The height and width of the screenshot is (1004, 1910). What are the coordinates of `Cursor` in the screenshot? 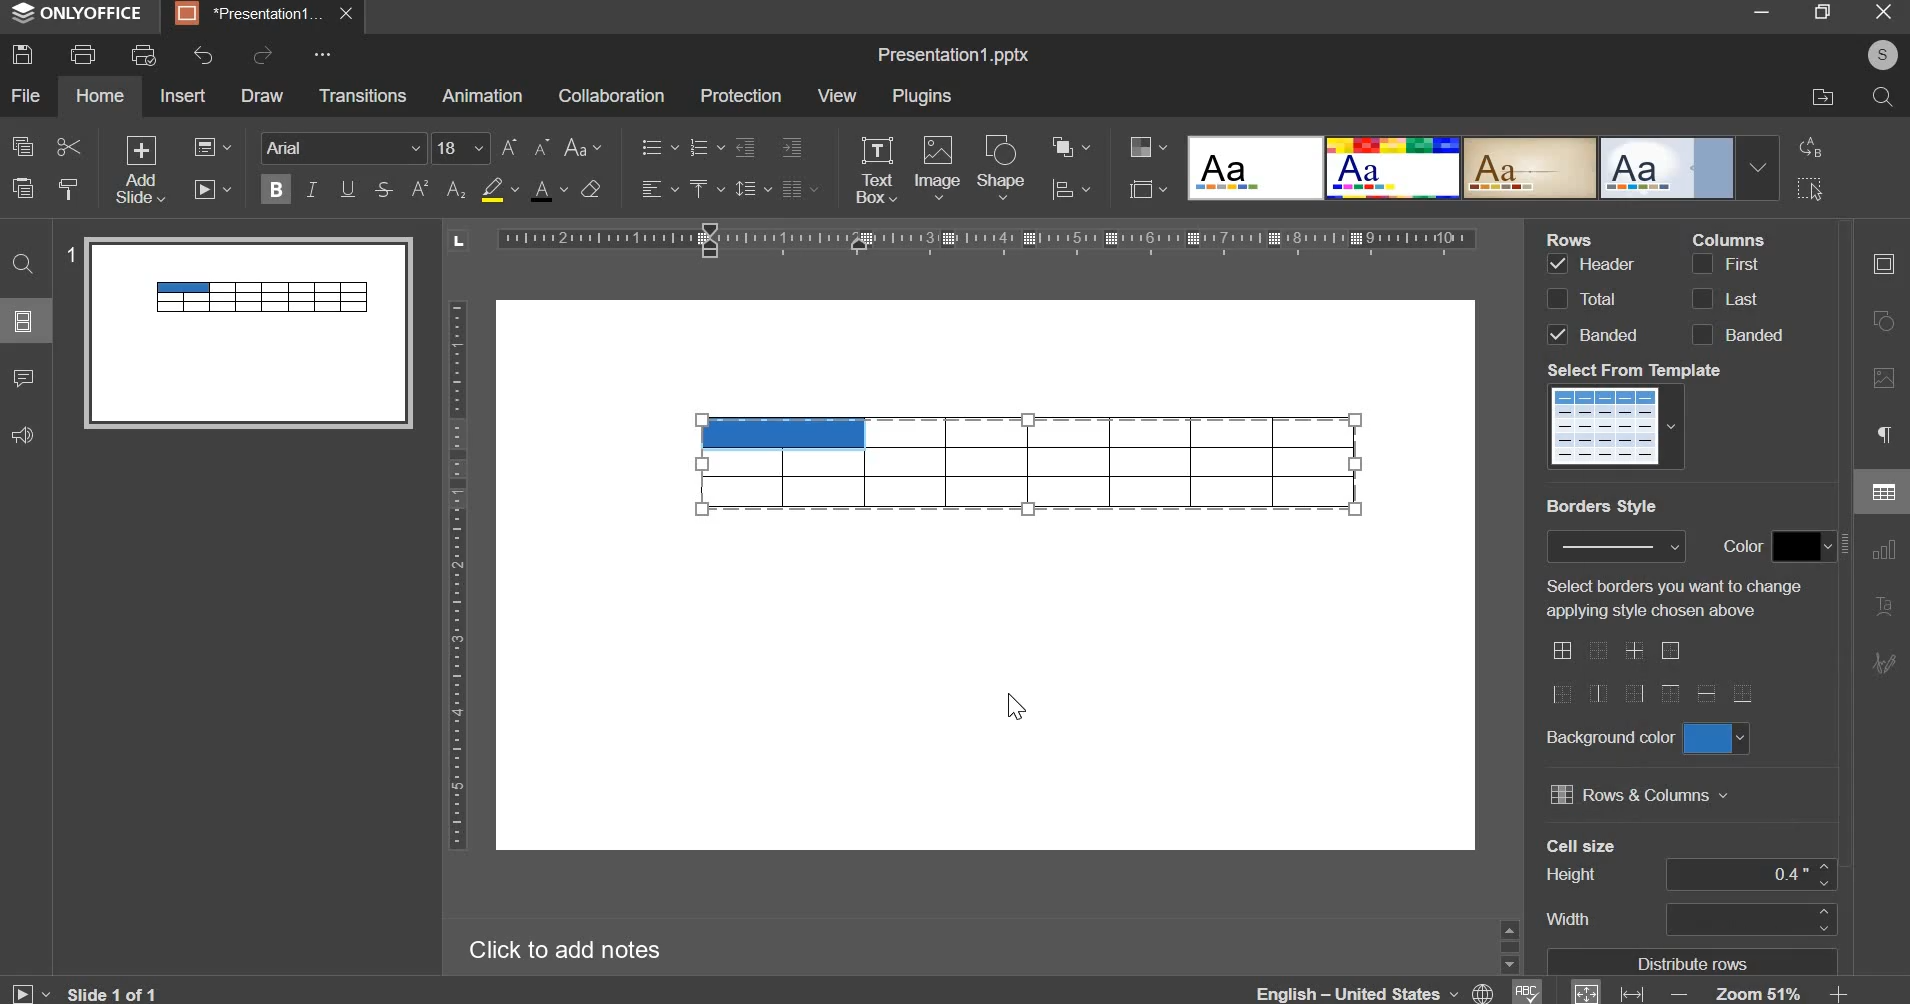 It's located at (1017, 706).